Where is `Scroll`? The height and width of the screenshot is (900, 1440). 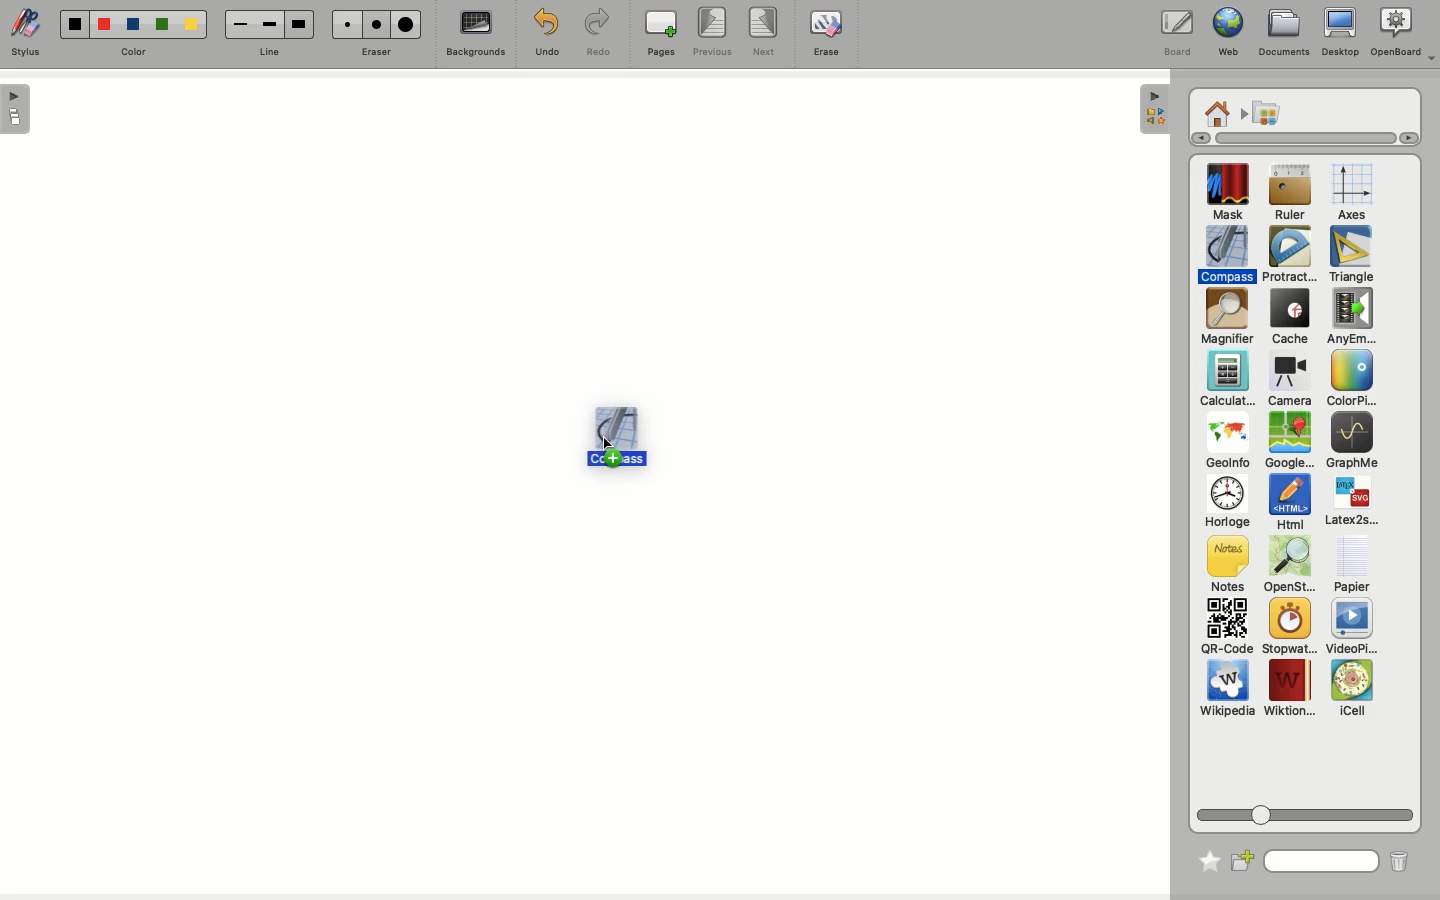
Scroll is located at coordinates (1296, 138).